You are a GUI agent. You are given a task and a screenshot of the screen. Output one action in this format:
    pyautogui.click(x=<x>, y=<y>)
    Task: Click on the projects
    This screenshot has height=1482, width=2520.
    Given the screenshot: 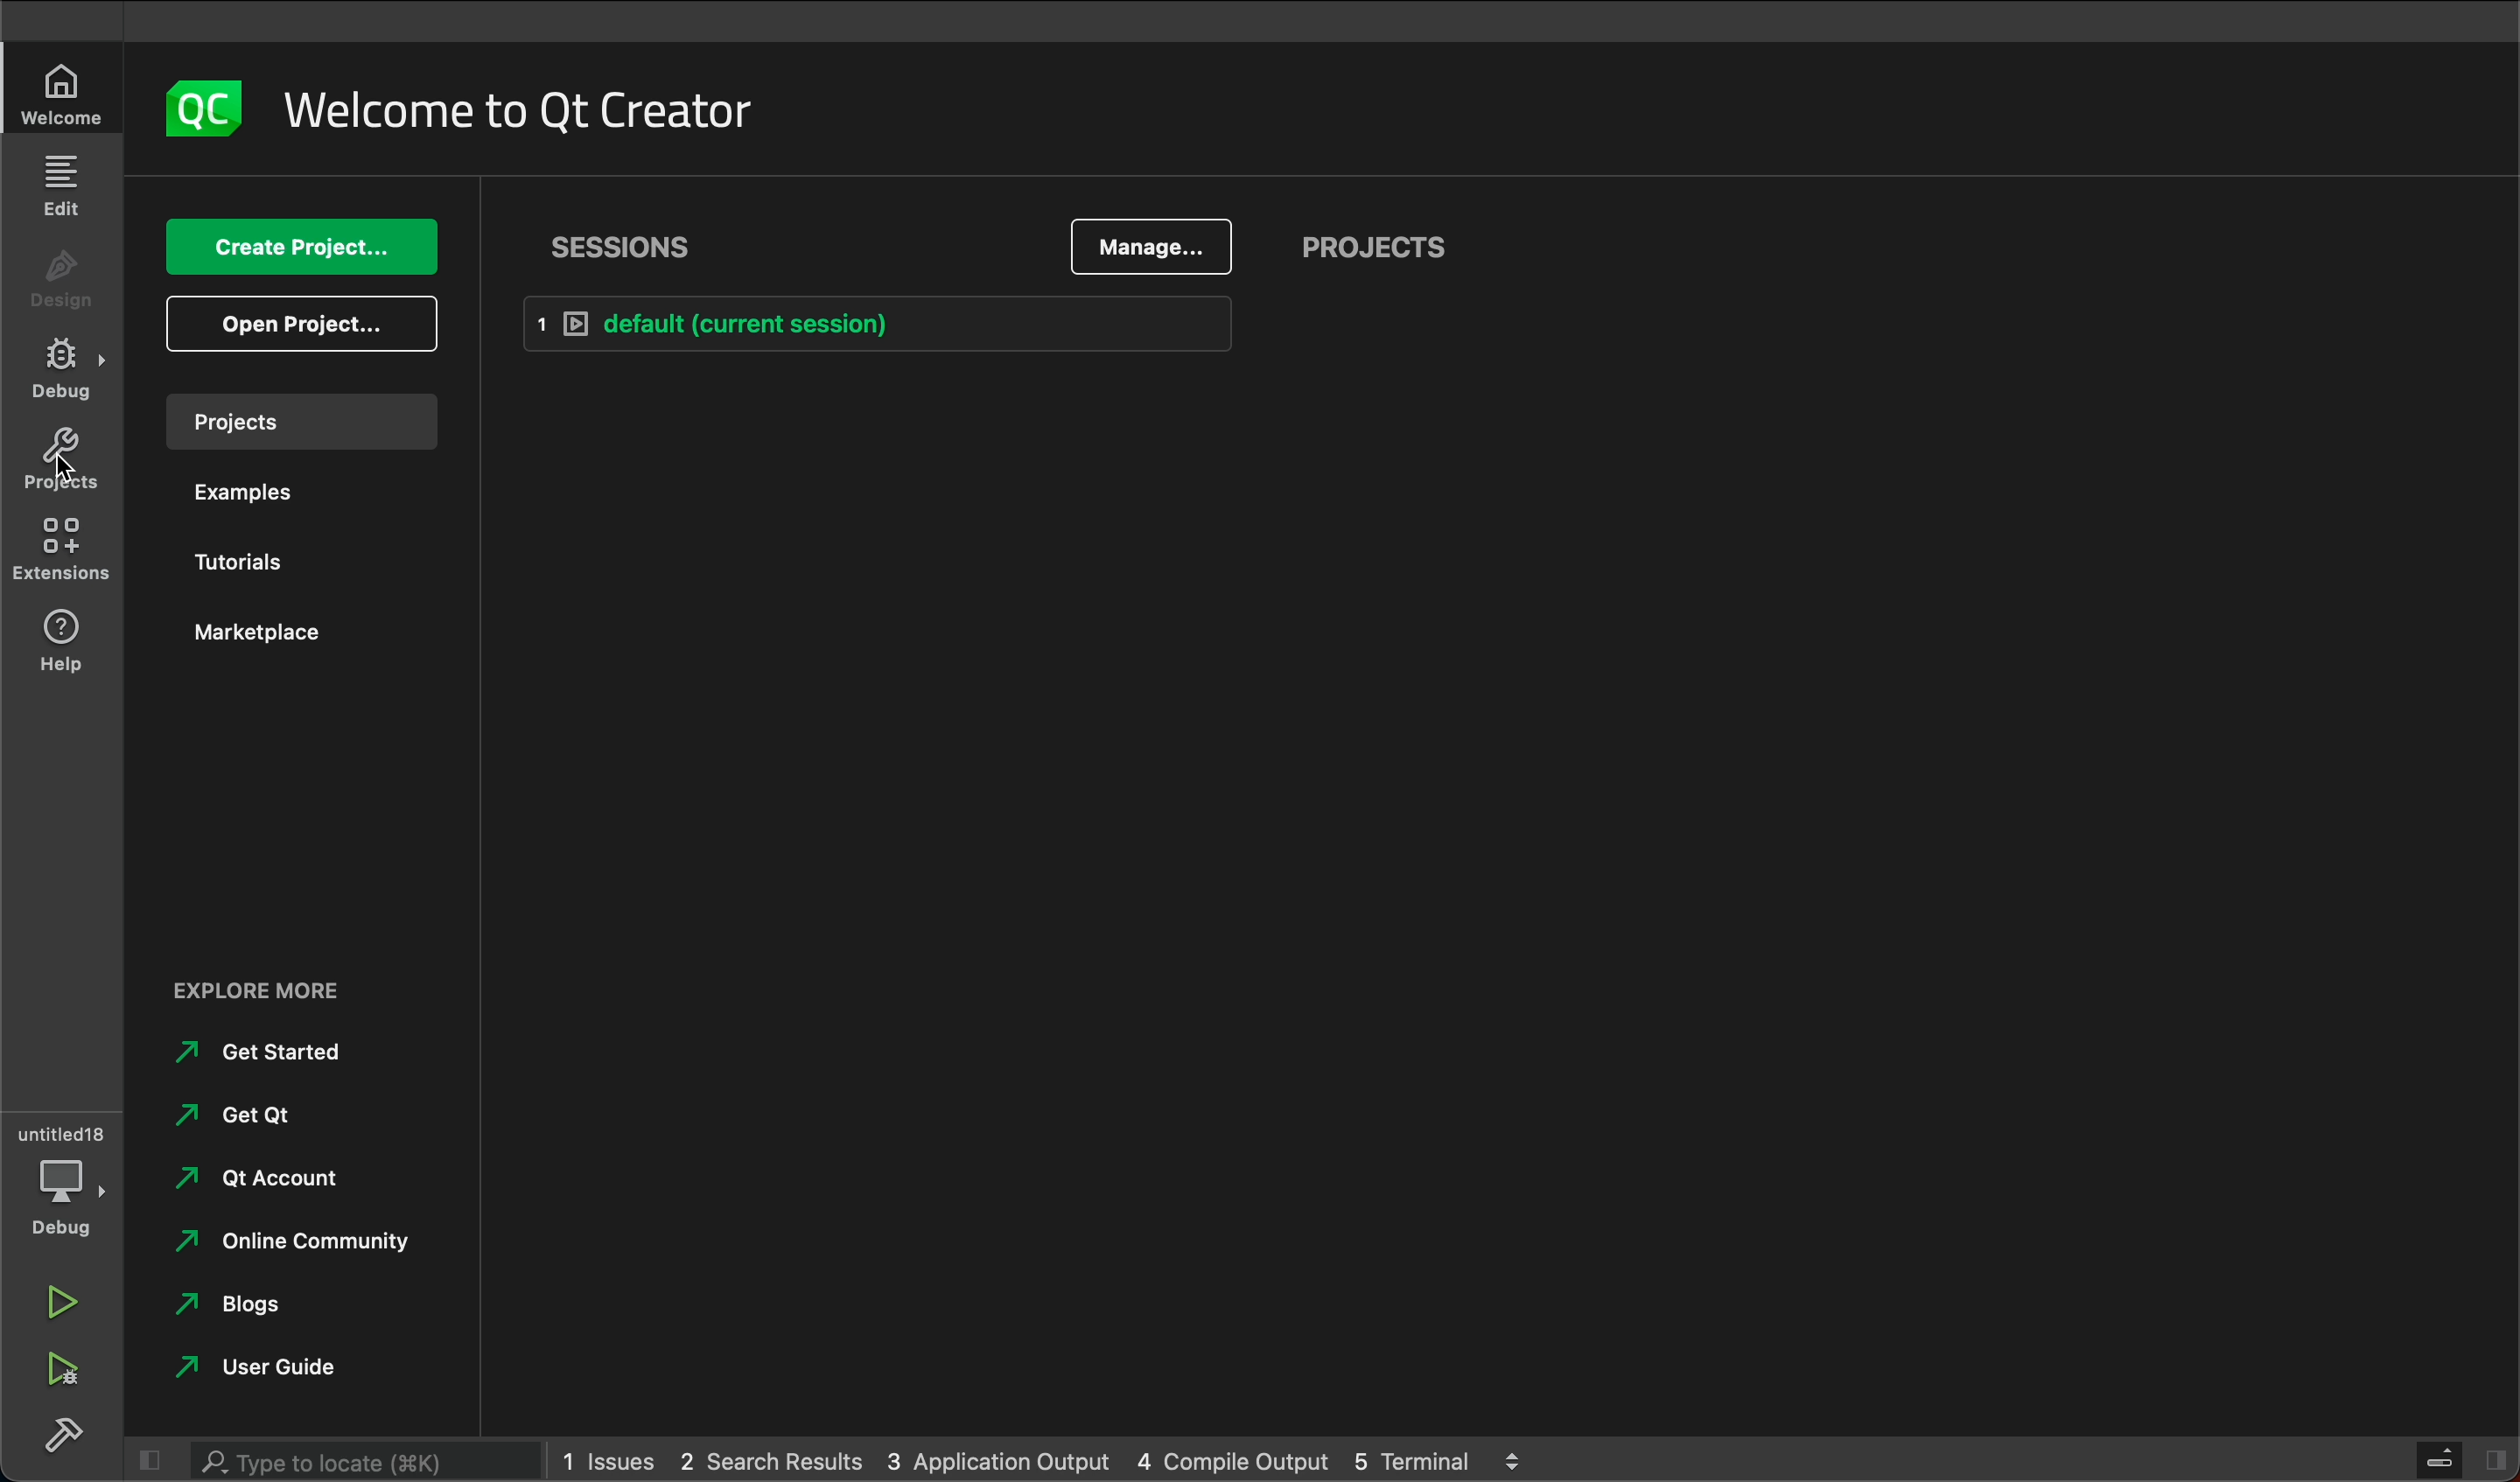 What is the action you would take?
    pyautogui.click(x=60, y=464)
    